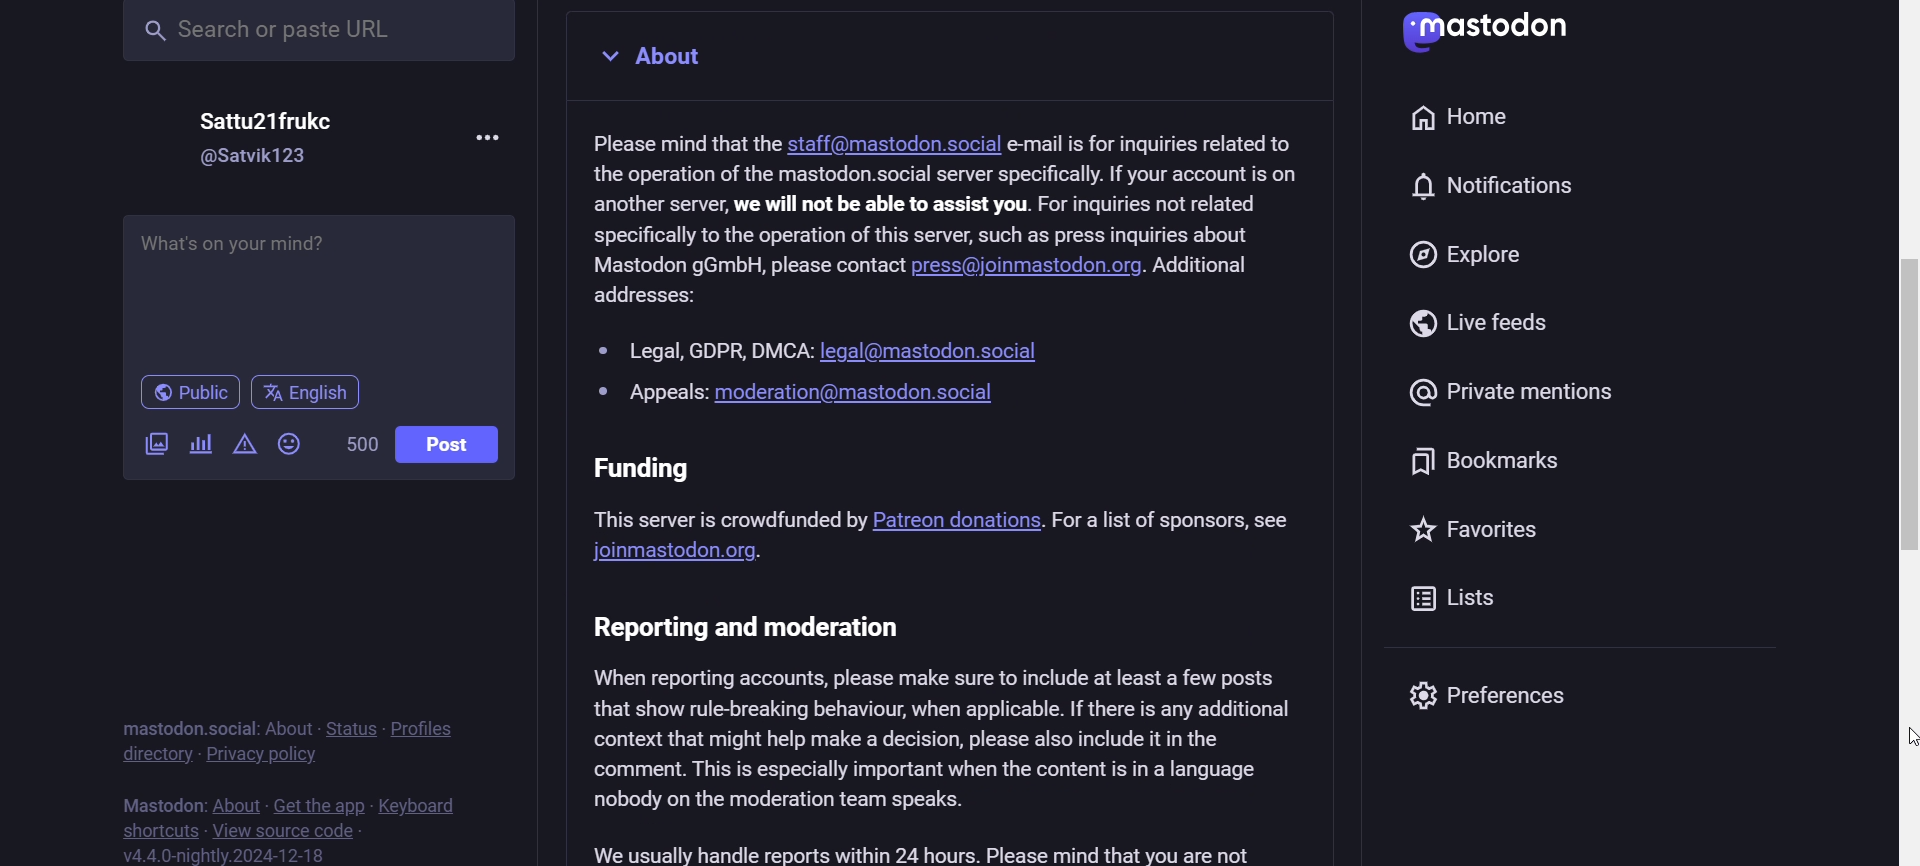  What do you see at coordinates (262, 755) in the screenshot?
I see `privacy policy` at bounding box center [262, 755].